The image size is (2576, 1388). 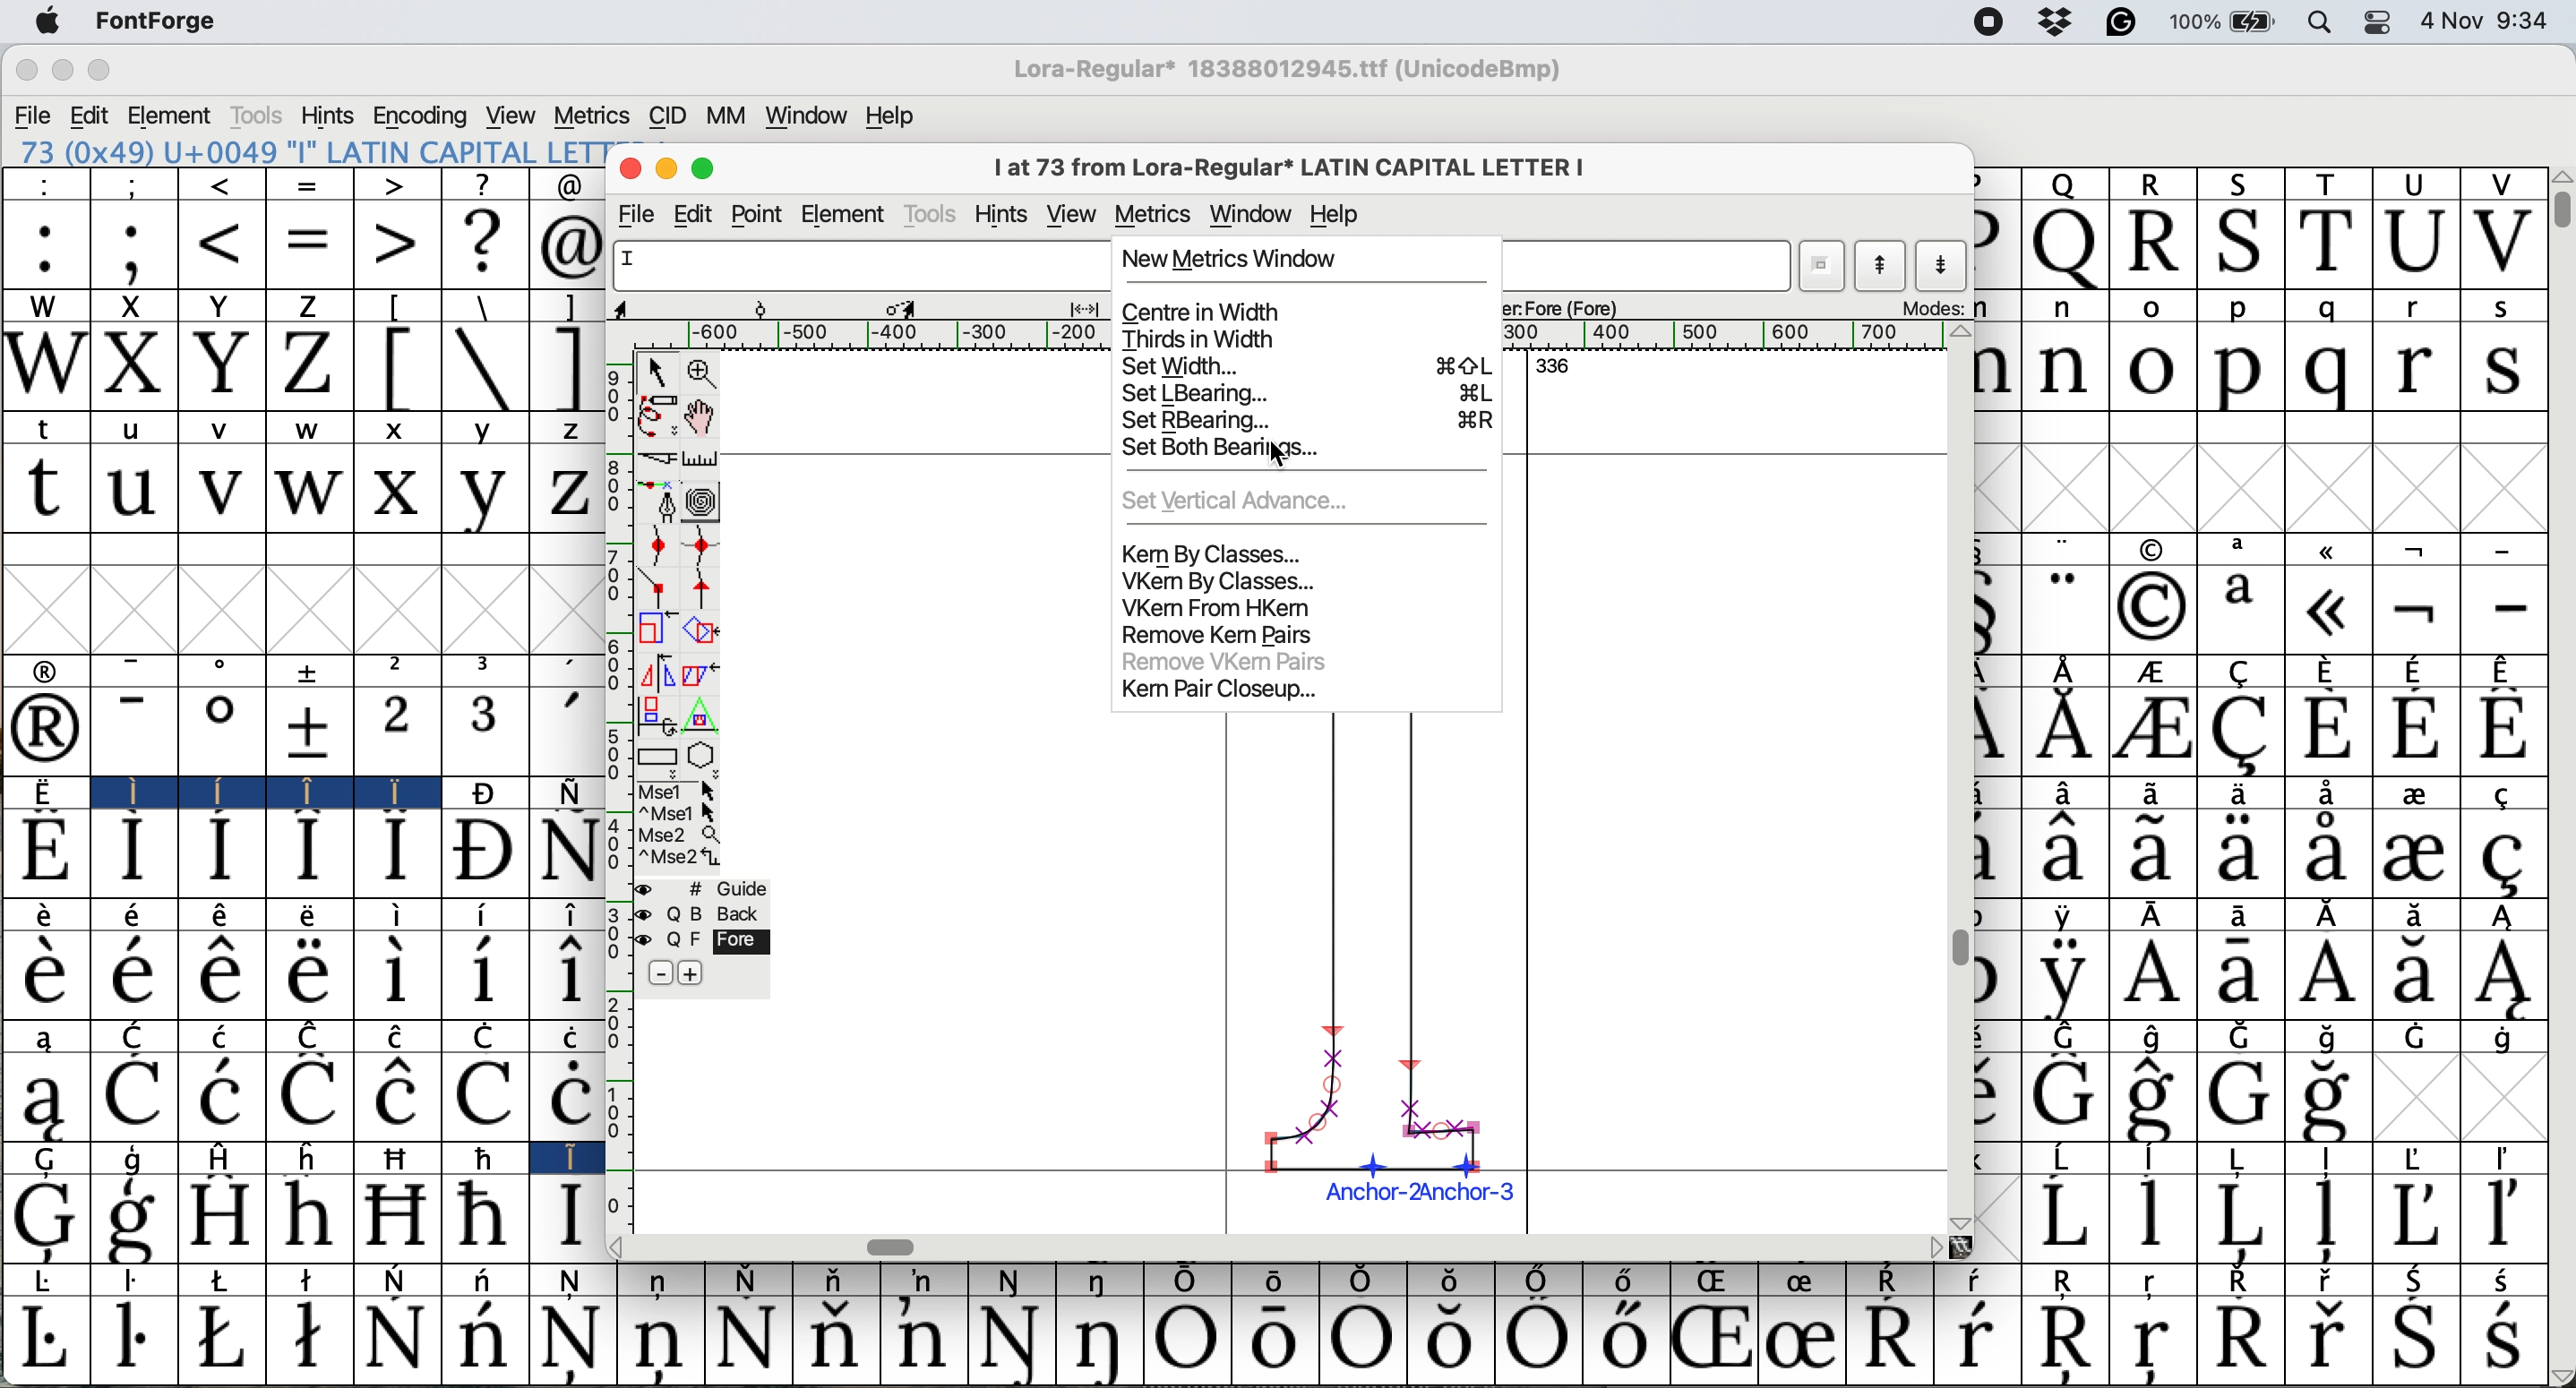 I want to click on Symbol, so click(x=2063, y=1098).